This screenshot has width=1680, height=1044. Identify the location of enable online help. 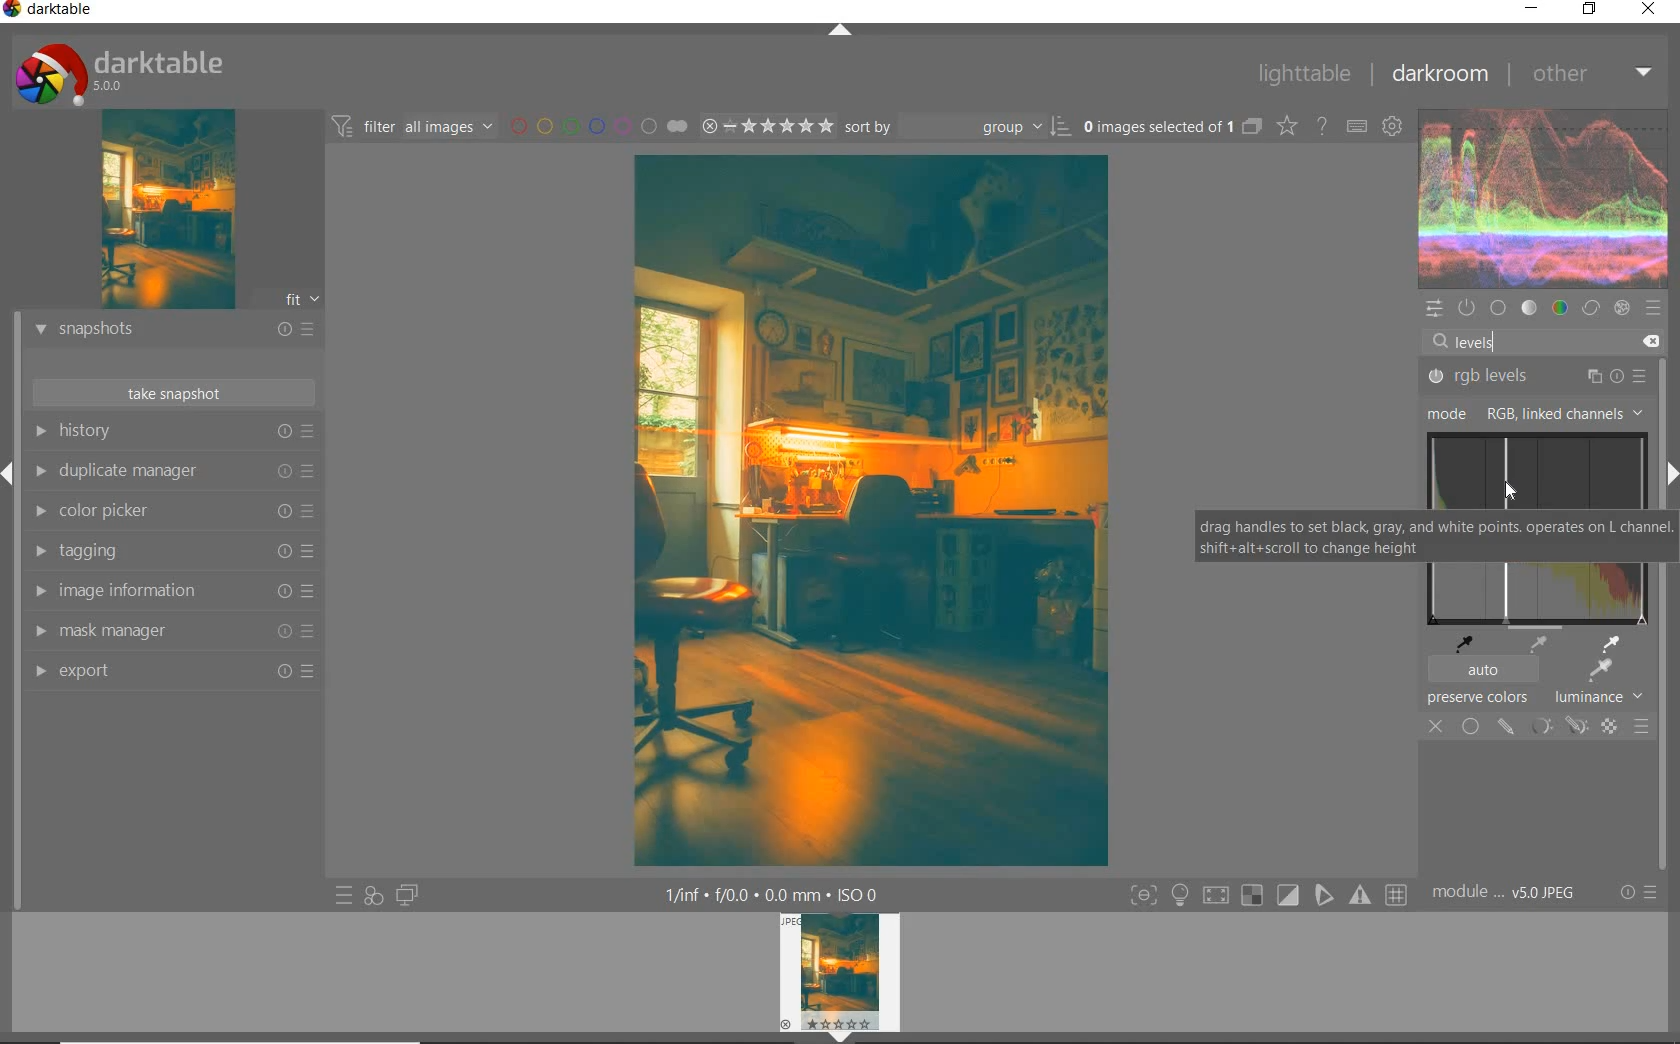
(1320, 126).